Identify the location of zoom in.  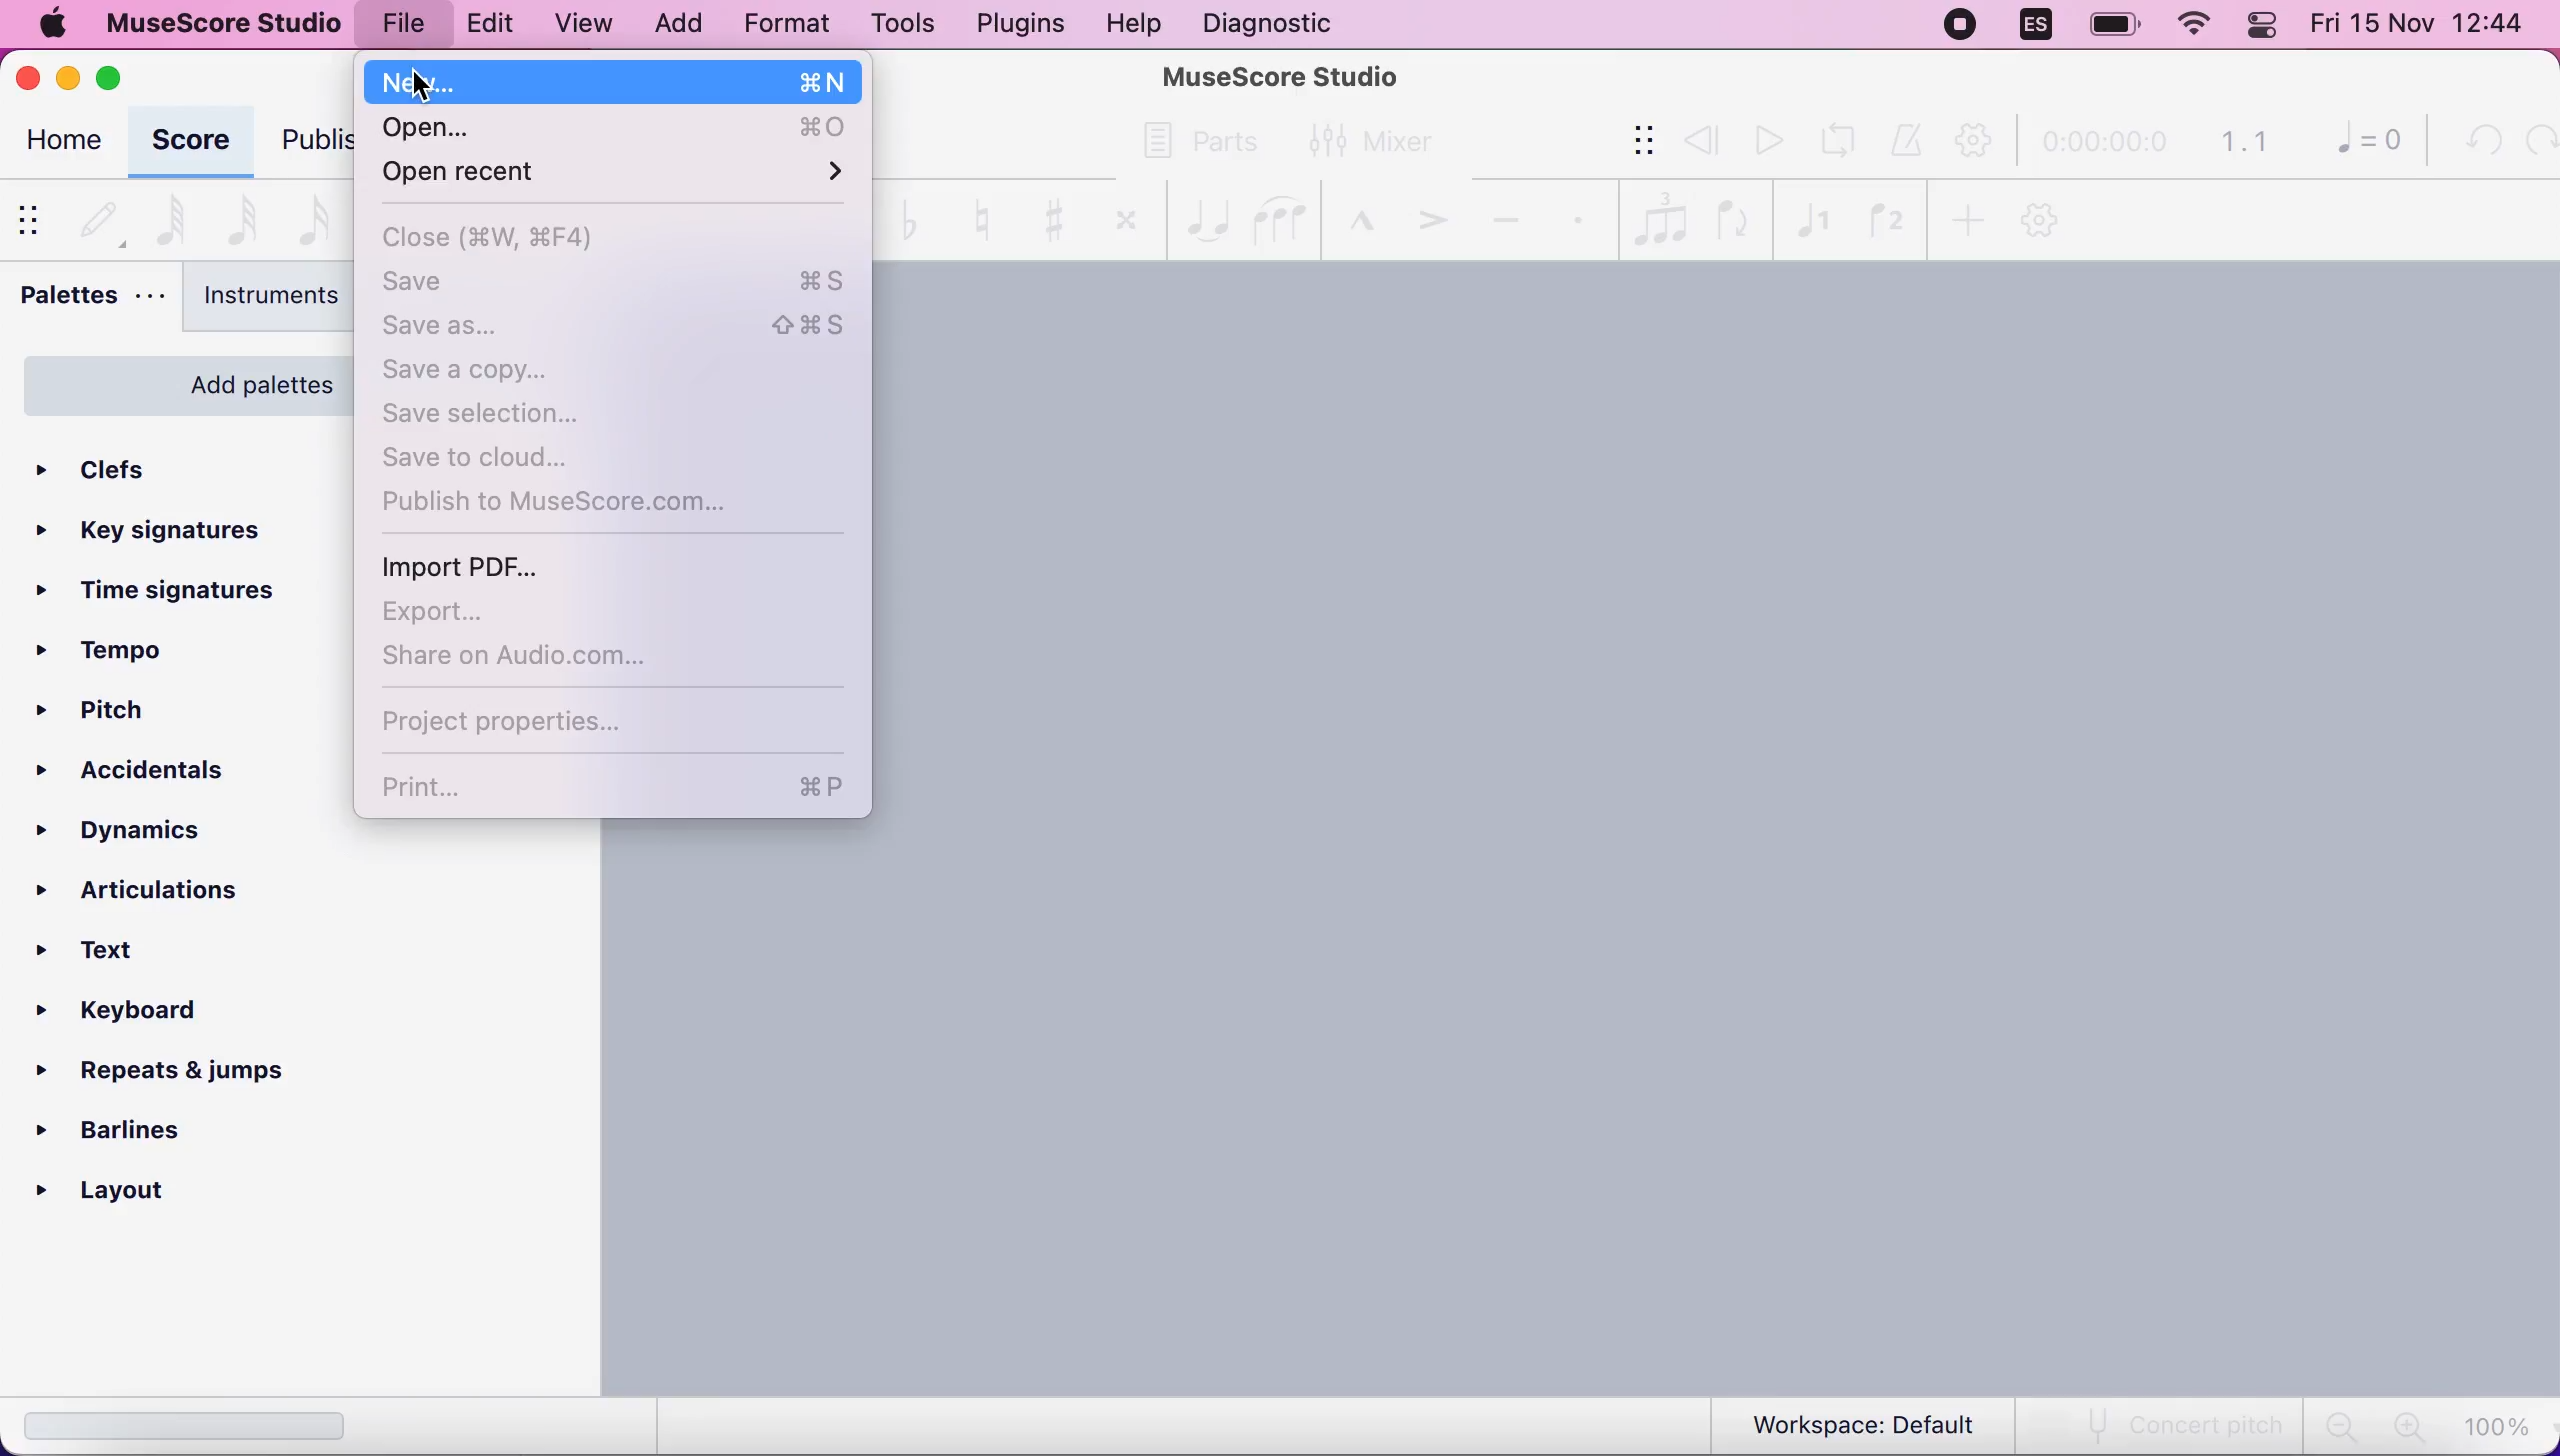
(2405, 1427).